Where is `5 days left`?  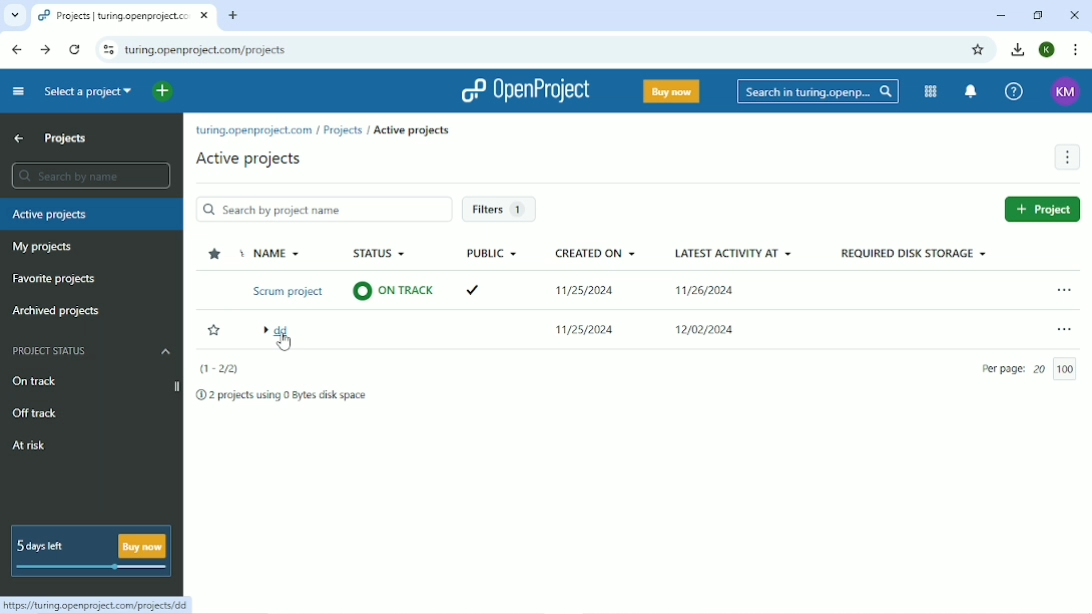 5 days left is located at coordinates (90, 552).